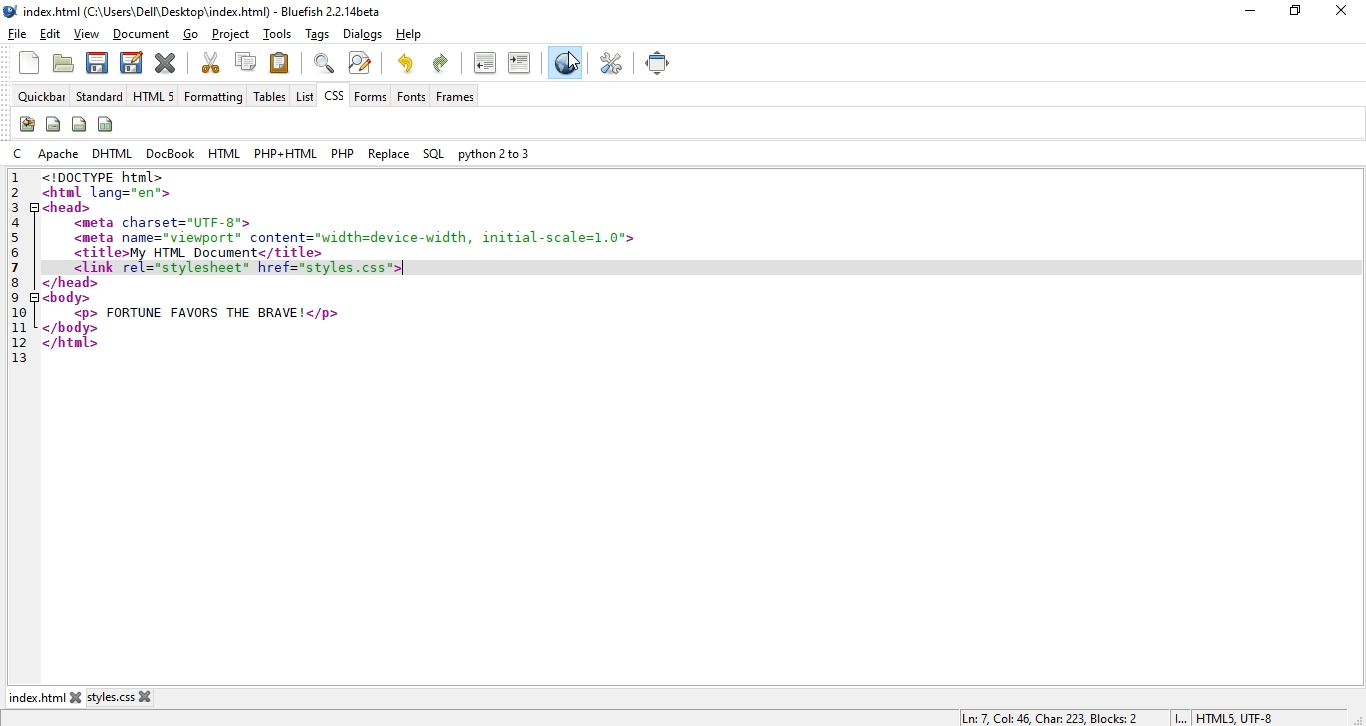 The width and height of the screenshot is (1366, 726). I want to click on 6, so click(20, 254).